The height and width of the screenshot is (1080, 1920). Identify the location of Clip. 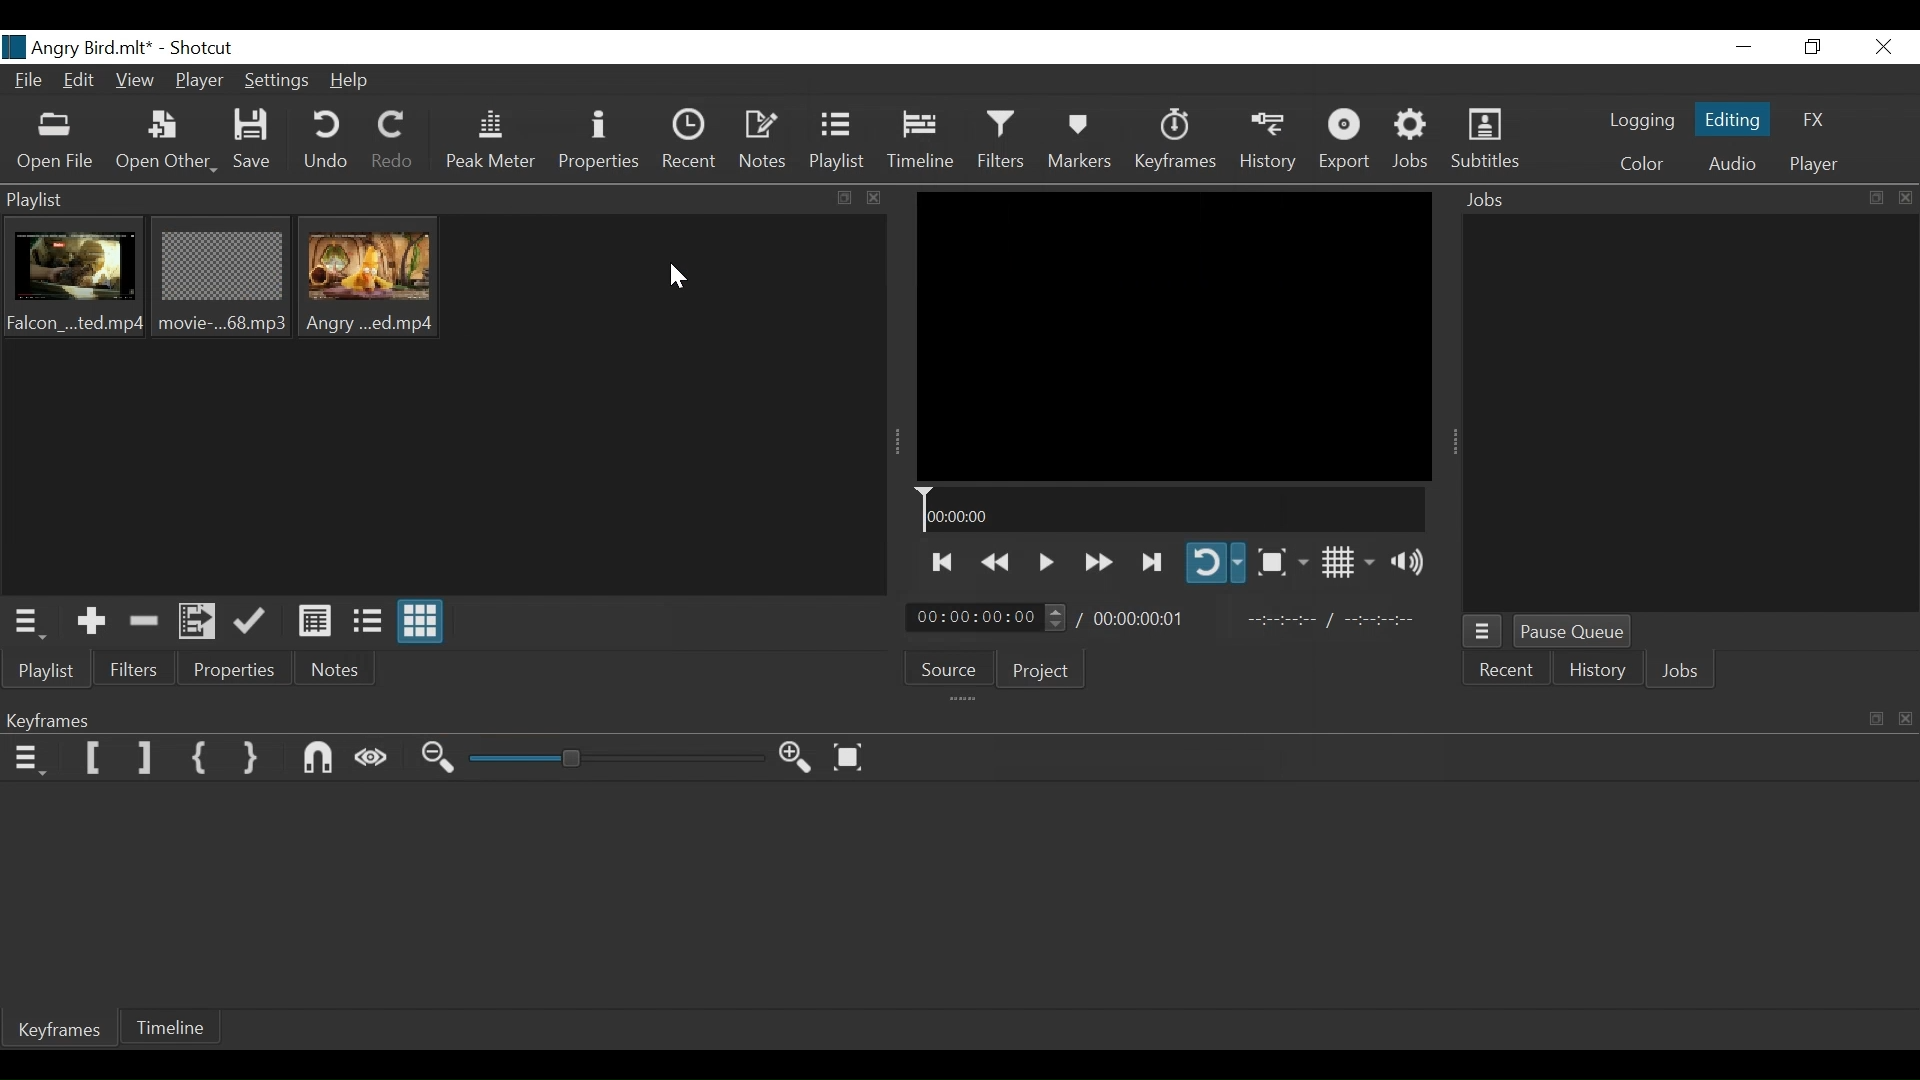
(219, 280).